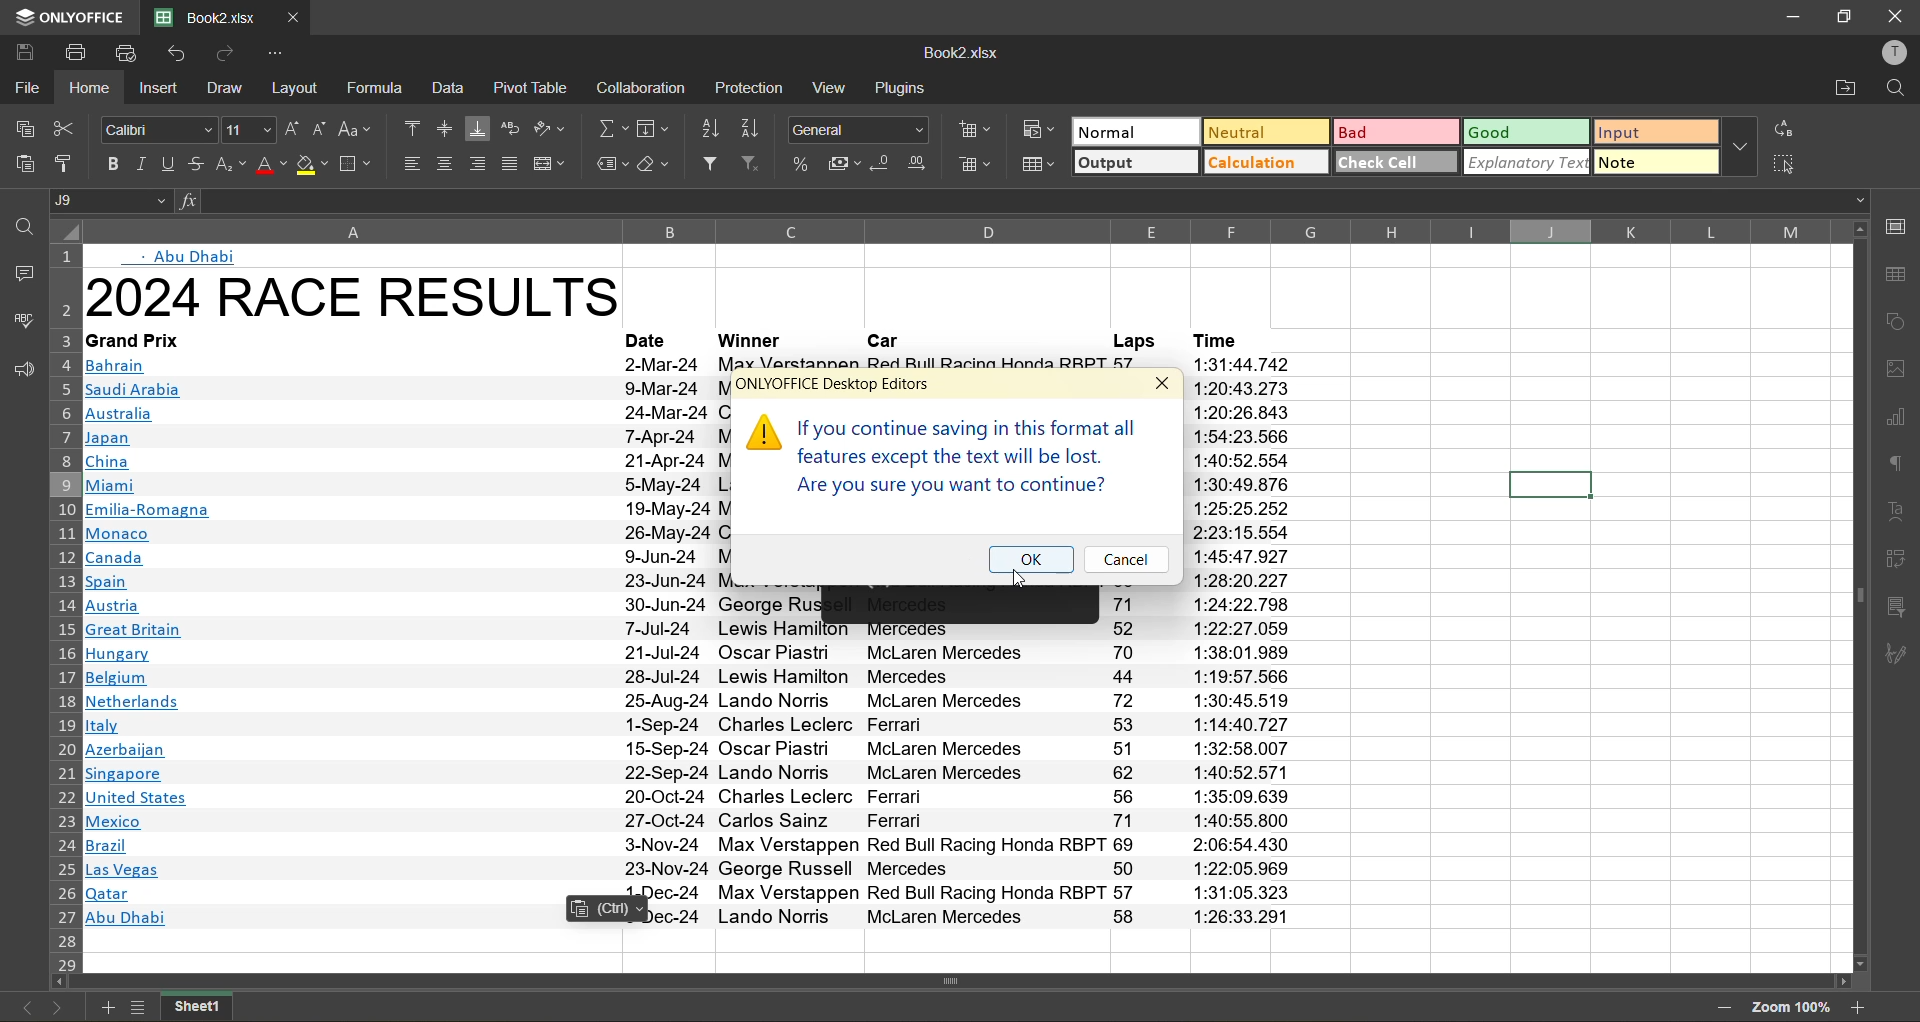  I want to click on summation, so click(610, 129).